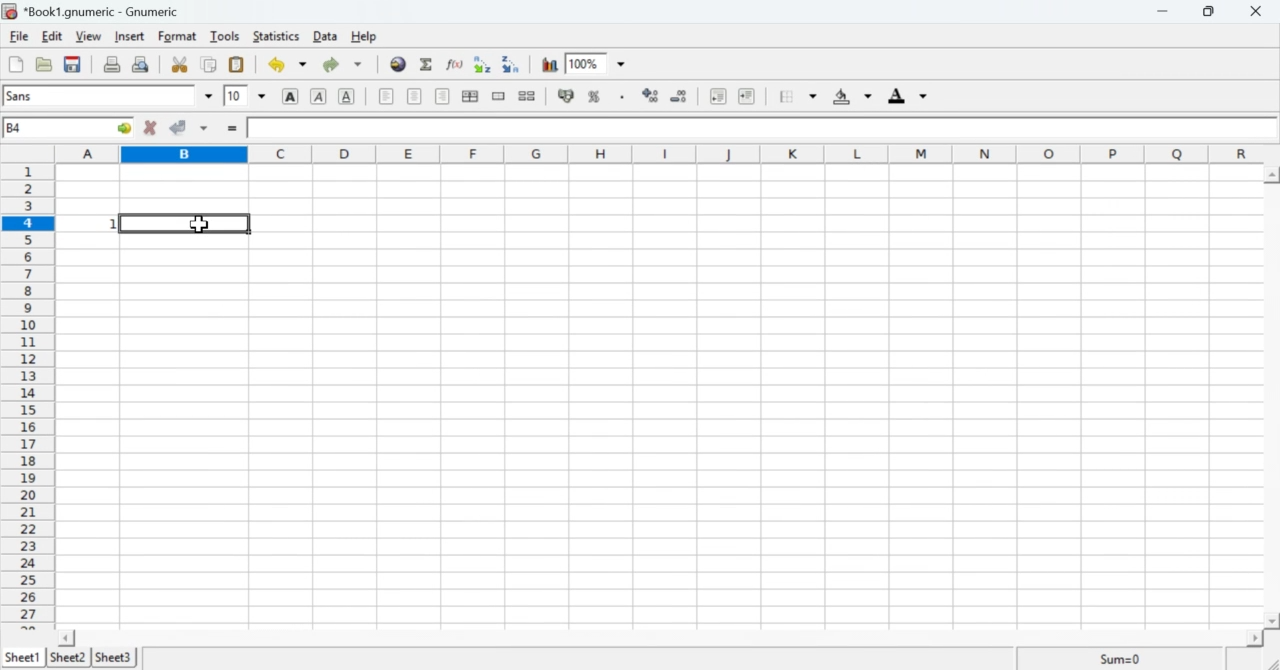 Image resolution: width=1280 pixels, height=670 pixels. I want to click on scroll left, so click(64, 638).